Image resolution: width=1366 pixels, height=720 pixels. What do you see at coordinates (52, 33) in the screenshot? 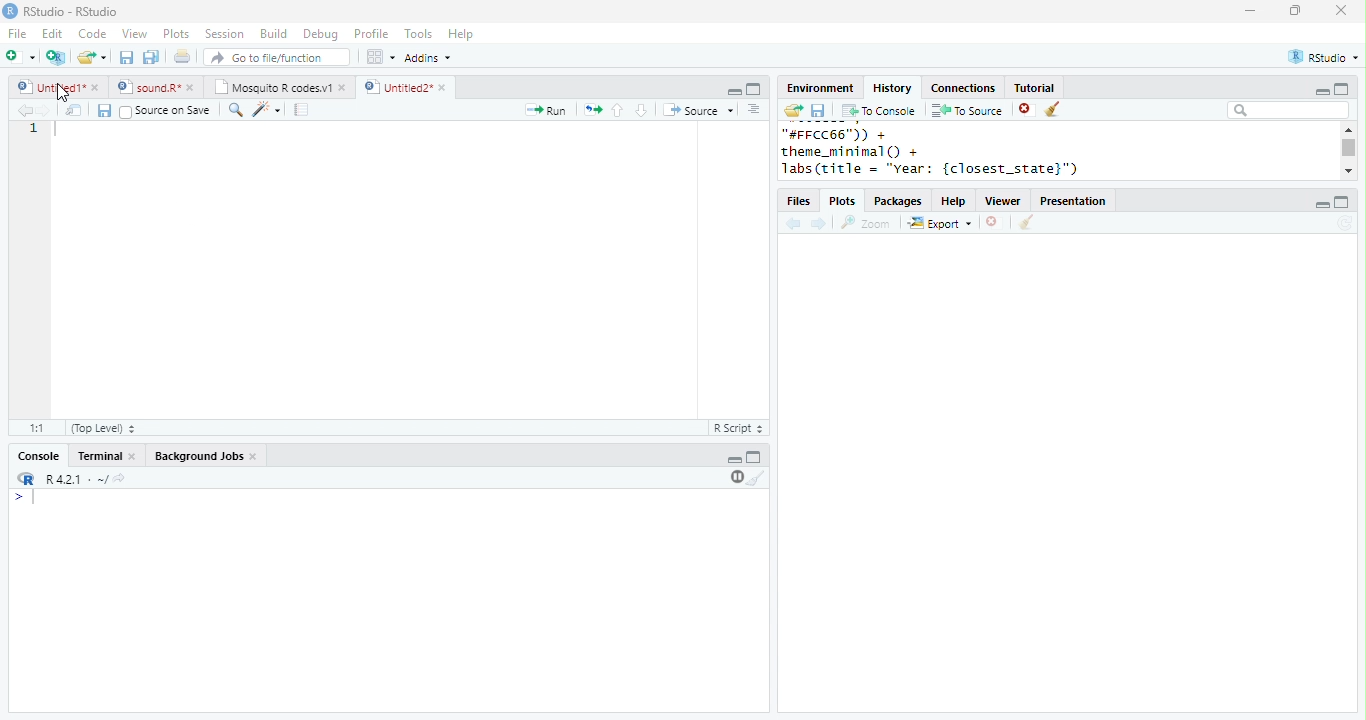
I see `Edit` at bounding box center [52, 33].